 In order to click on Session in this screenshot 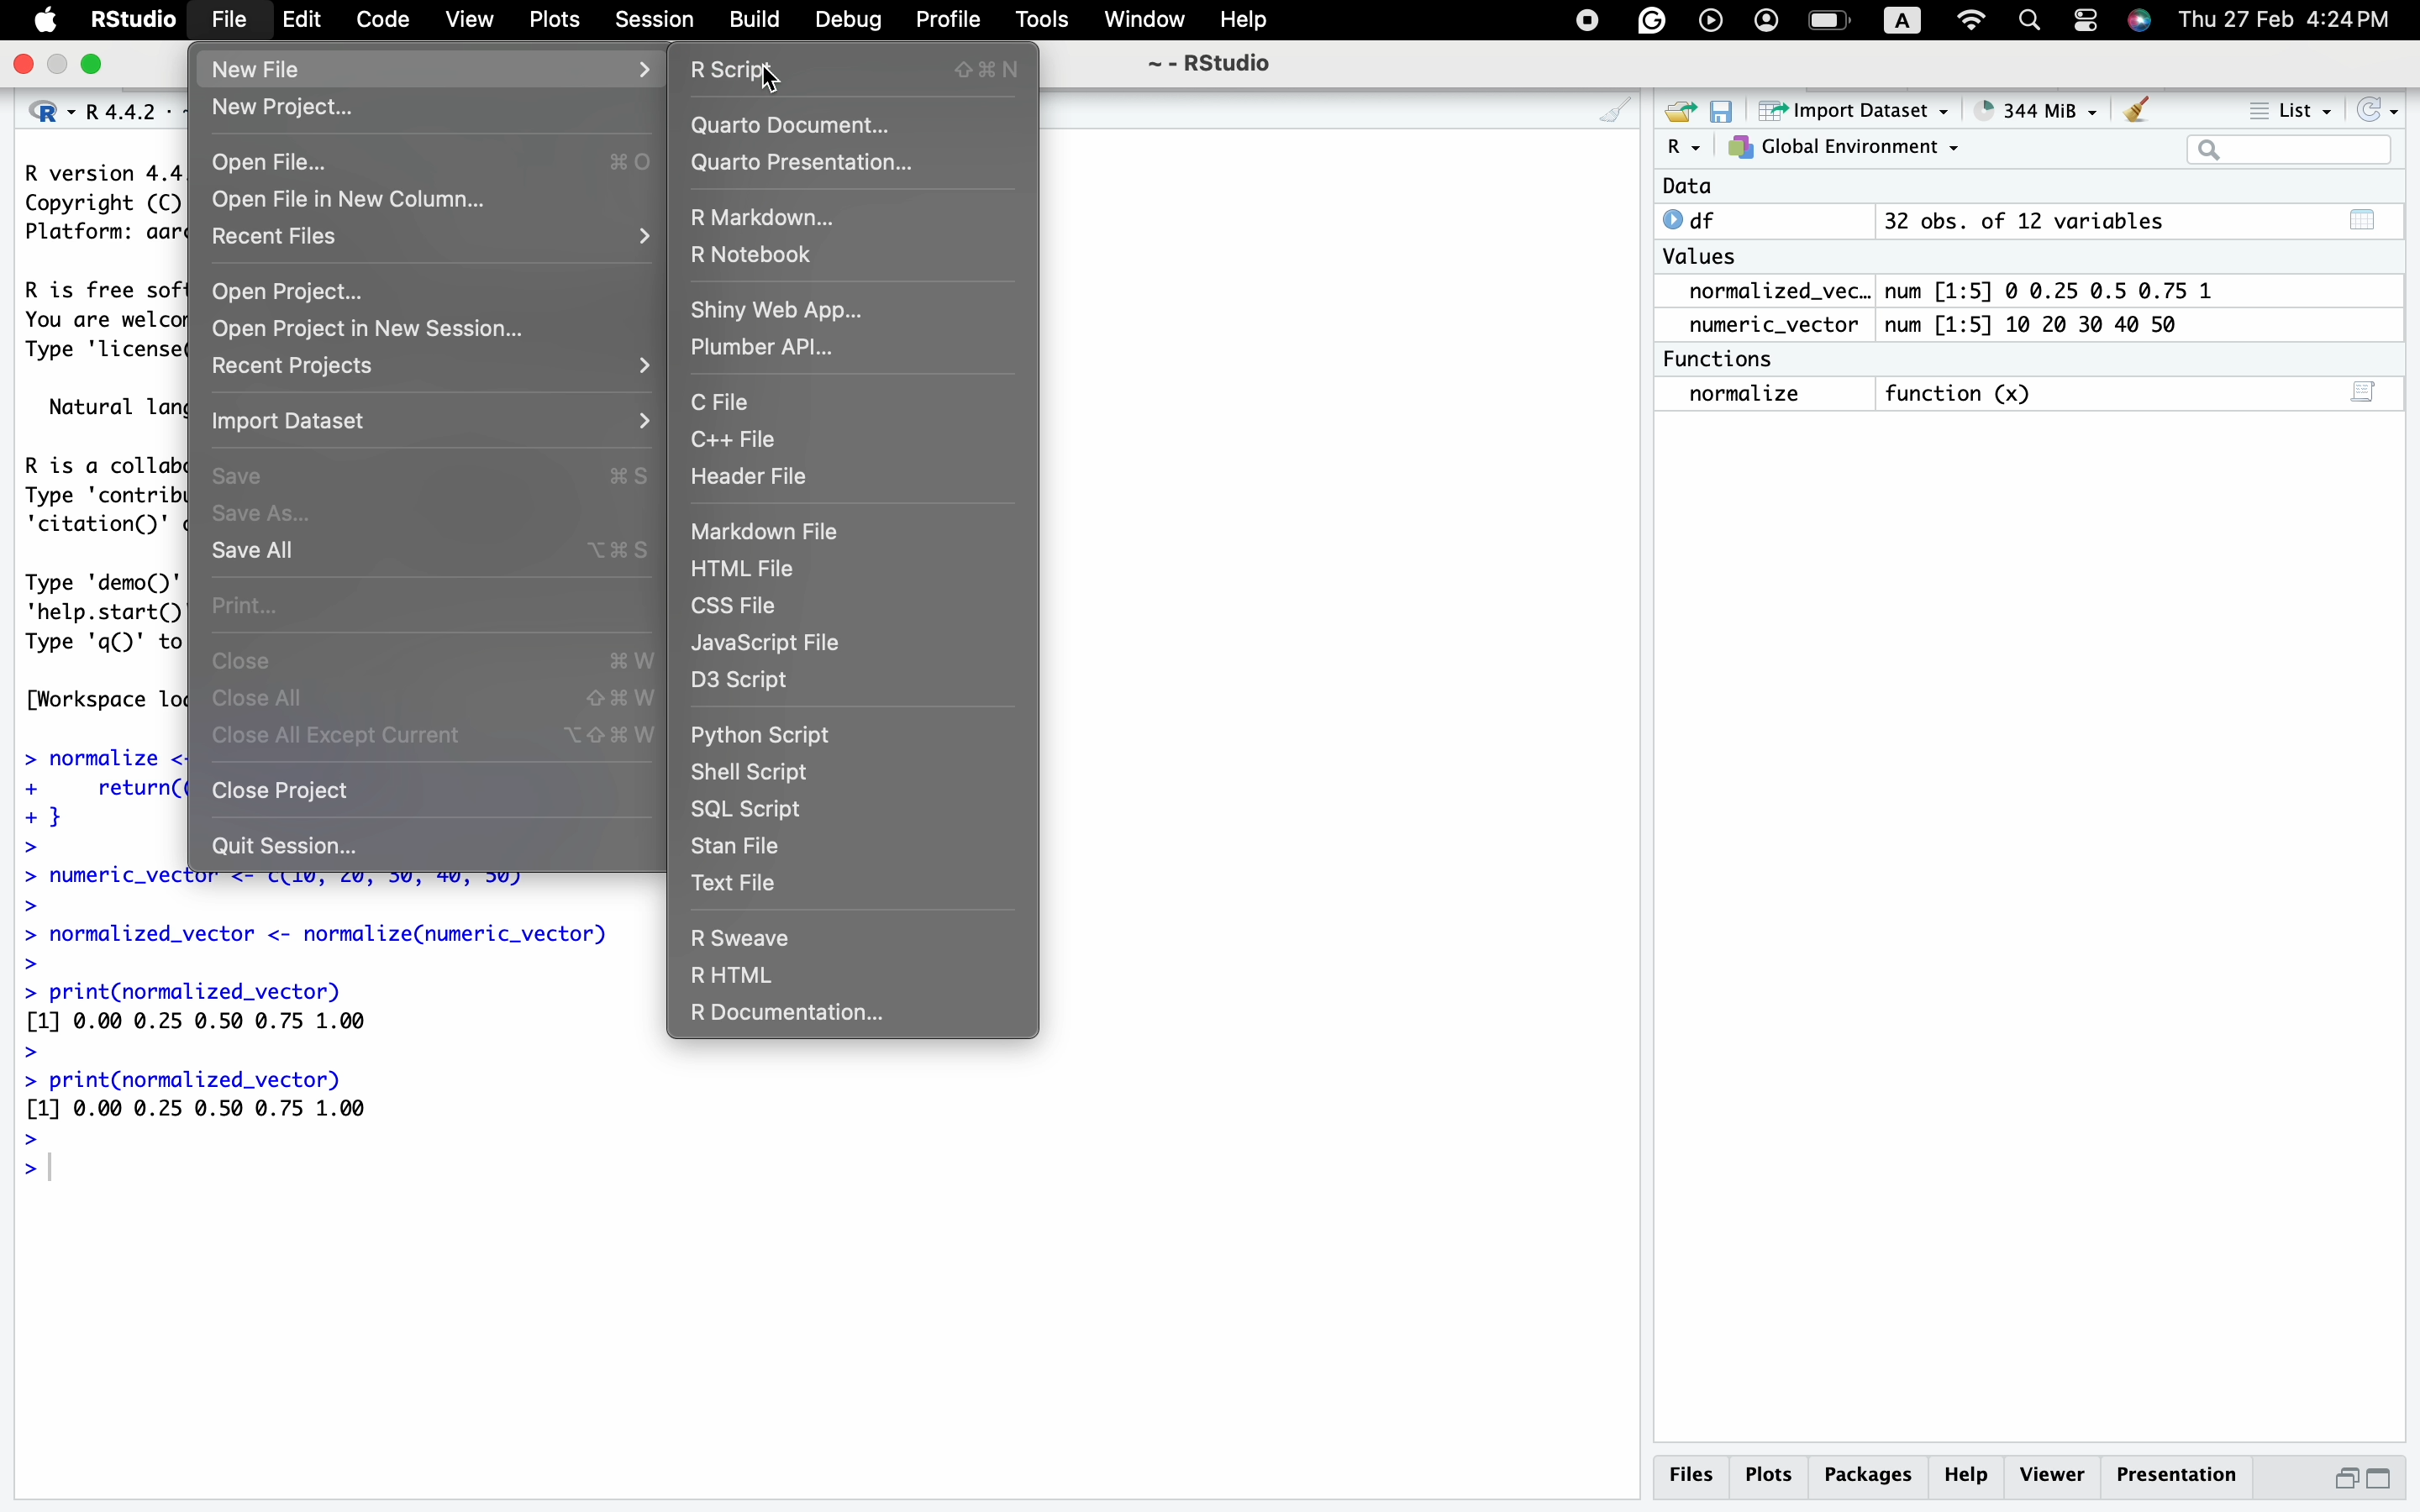, I will do `click(651, 22)`.